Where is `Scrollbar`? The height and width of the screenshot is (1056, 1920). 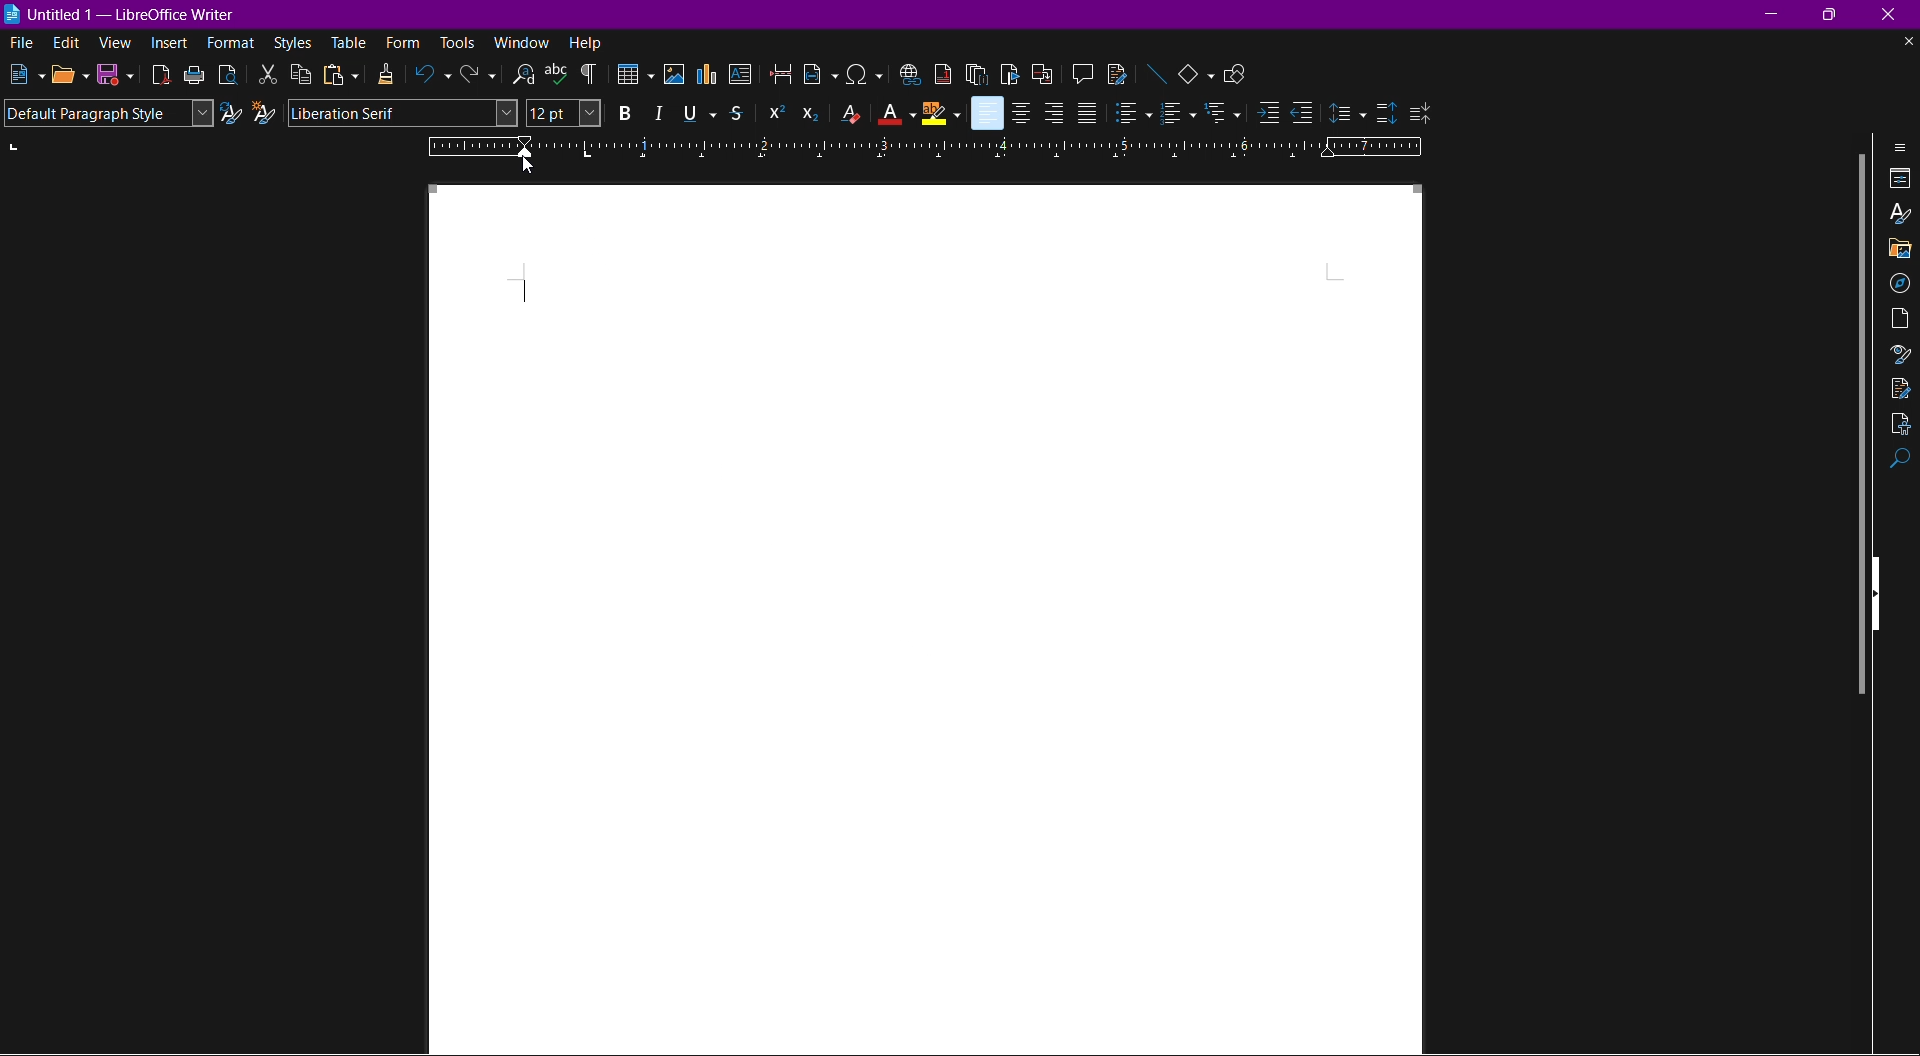
Scrollbar is located at coordinates (1853, 427).